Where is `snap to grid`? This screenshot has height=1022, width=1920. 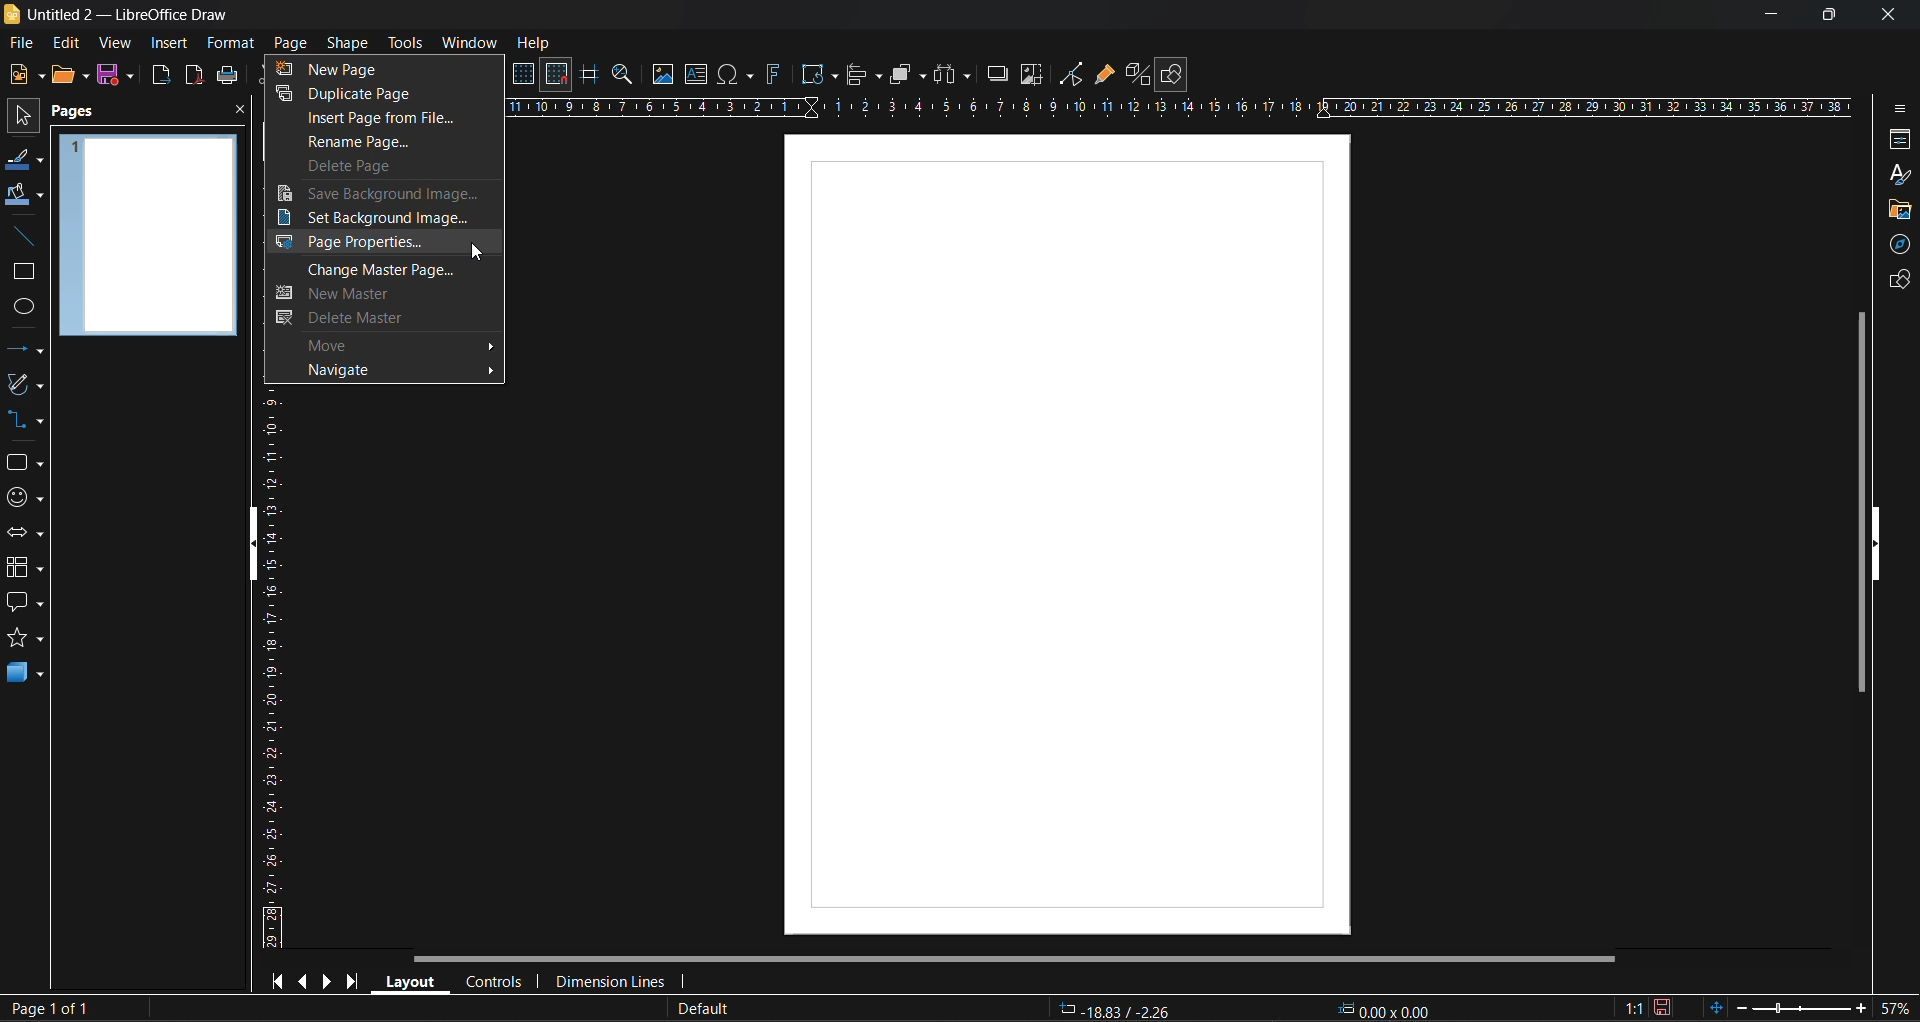
snap to grid is located at coordinates (556, 74).